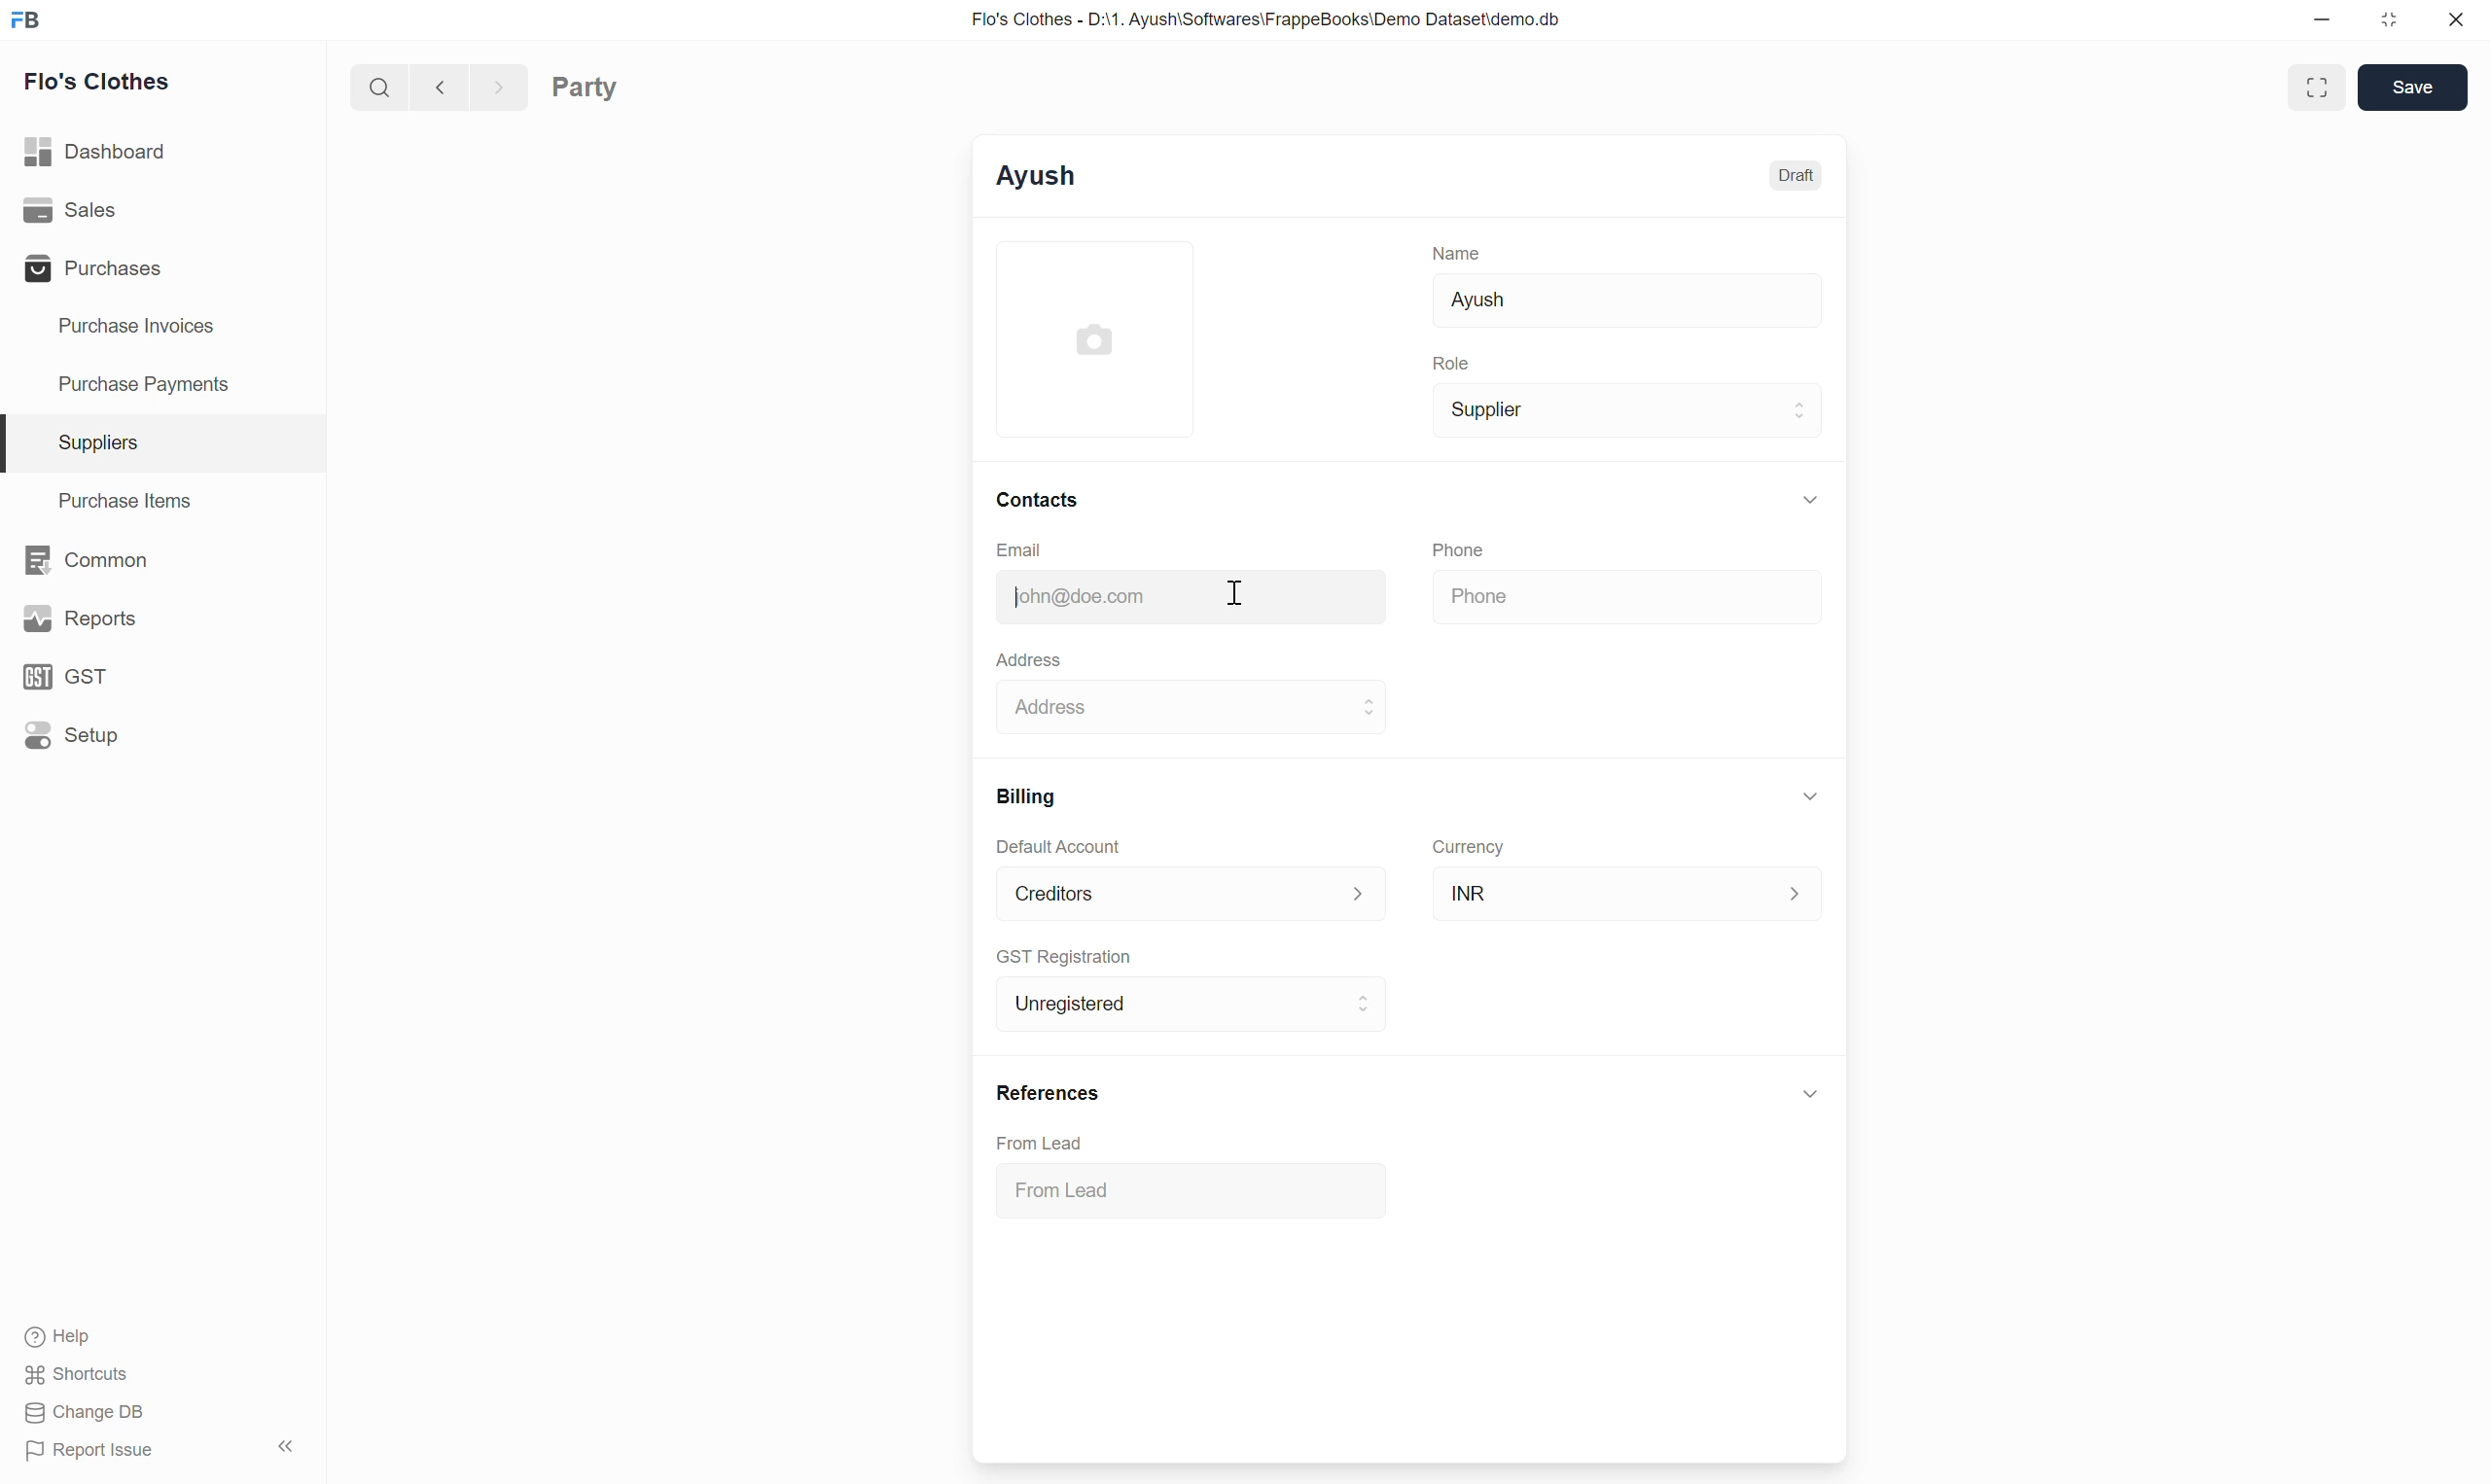  What do you see at coordinates (1795, 176) in the screenshot?
I see `Draft` at bounding box center [1795, 176].